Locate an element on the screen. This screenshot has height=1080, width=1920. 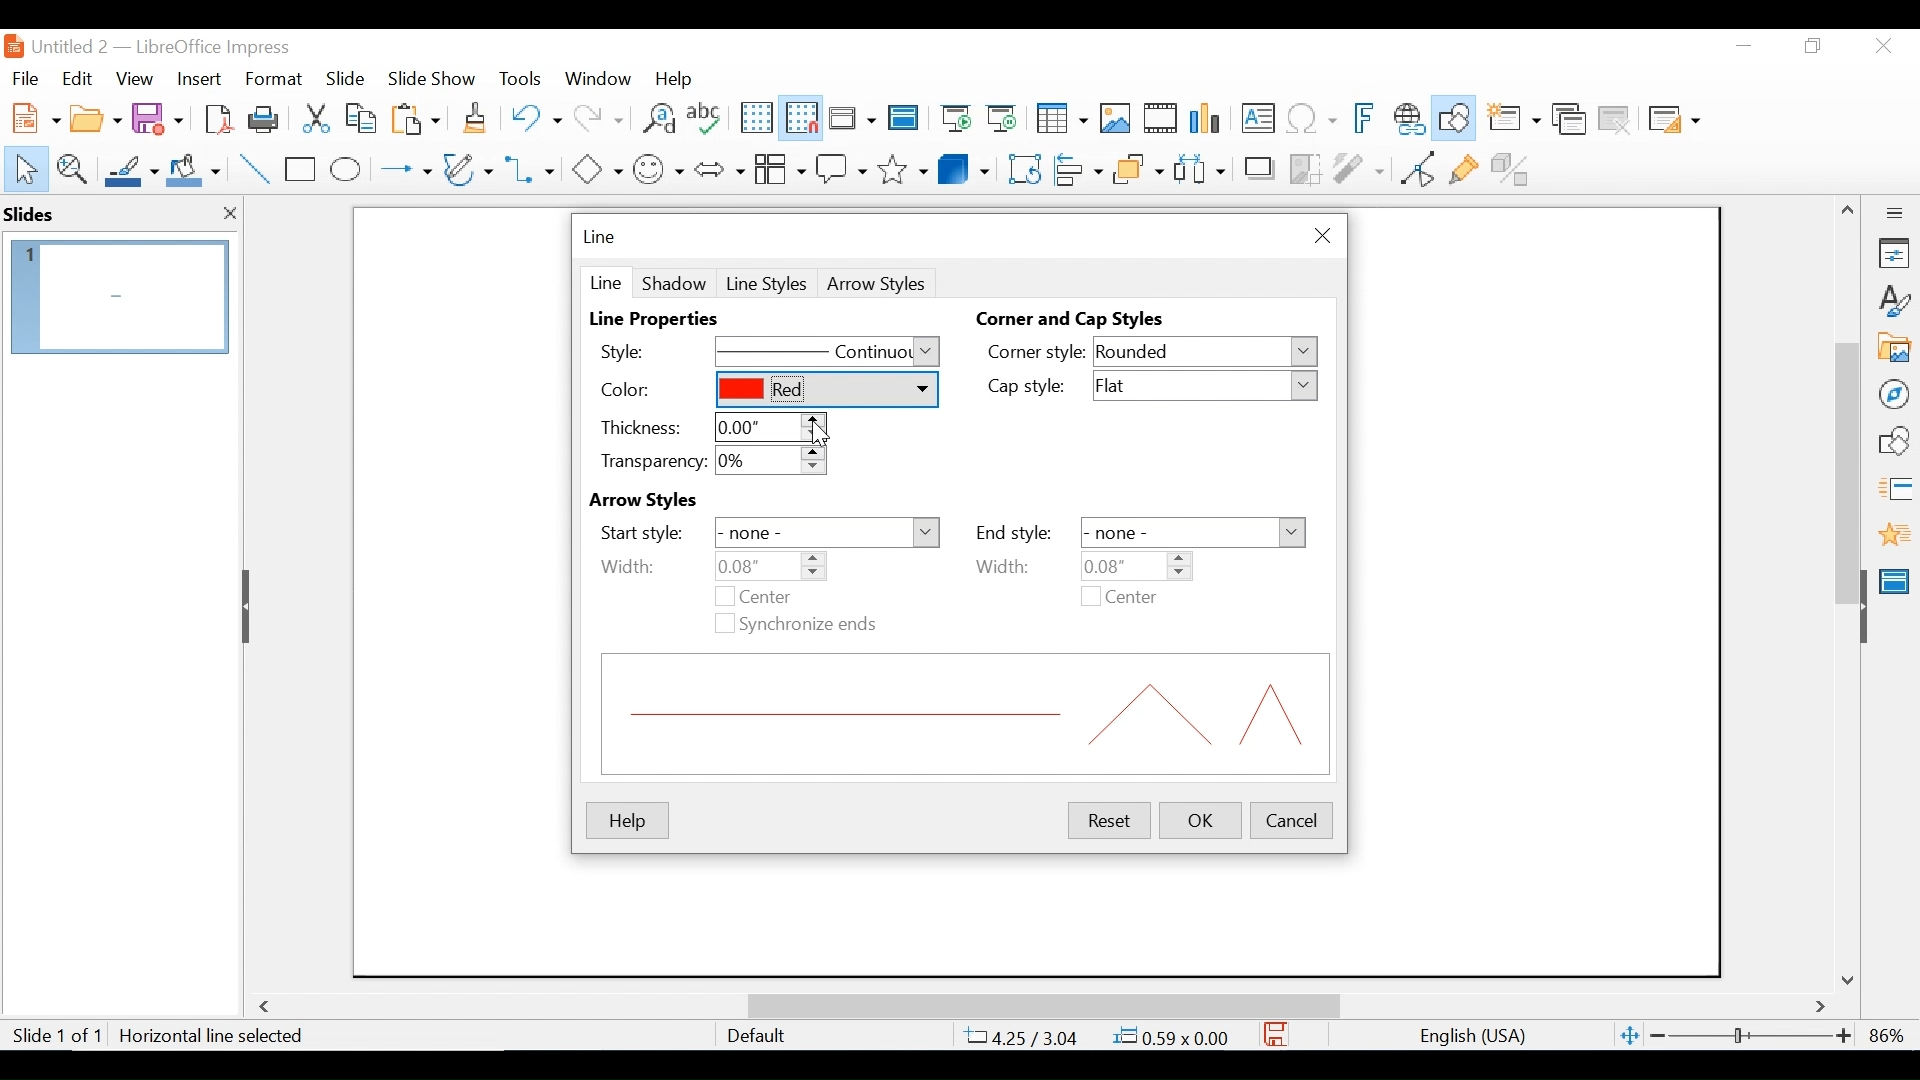
Insert is located at coordinates (197, 79).